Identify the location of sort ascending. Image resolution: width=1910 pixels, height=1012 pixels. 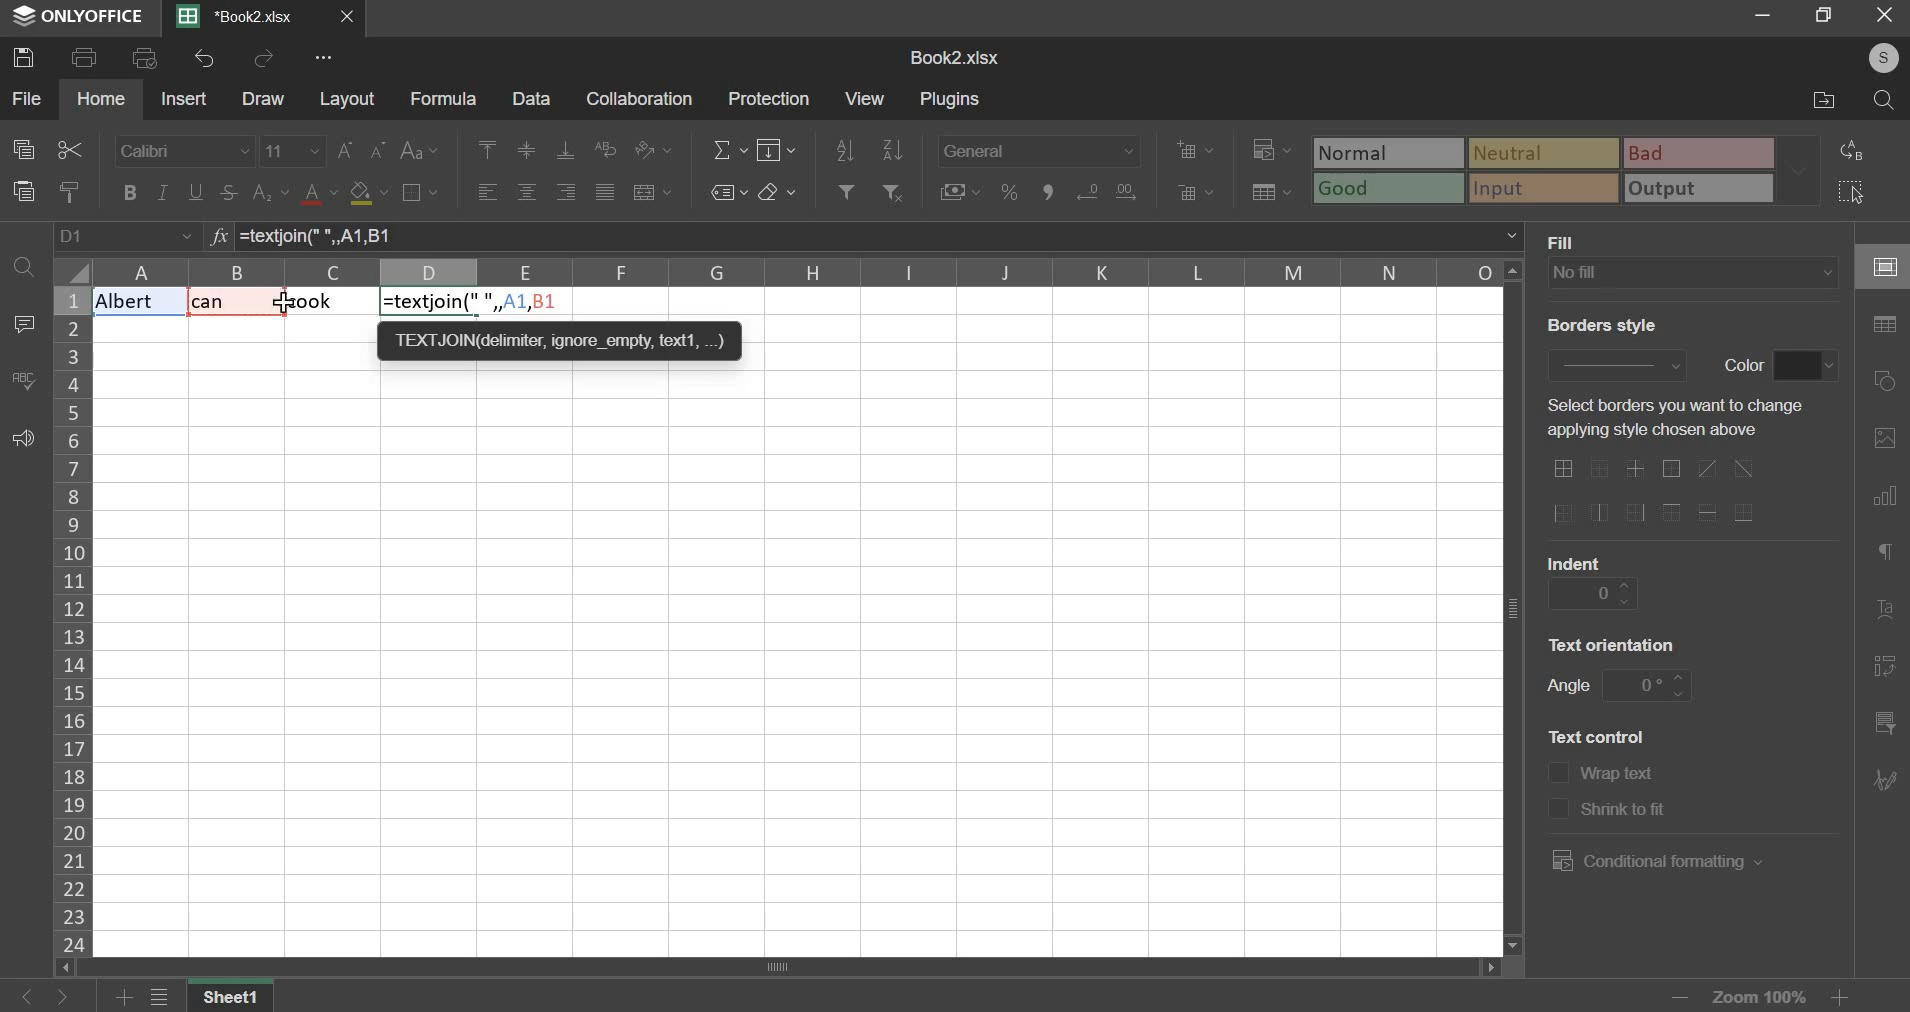
(845, 147).